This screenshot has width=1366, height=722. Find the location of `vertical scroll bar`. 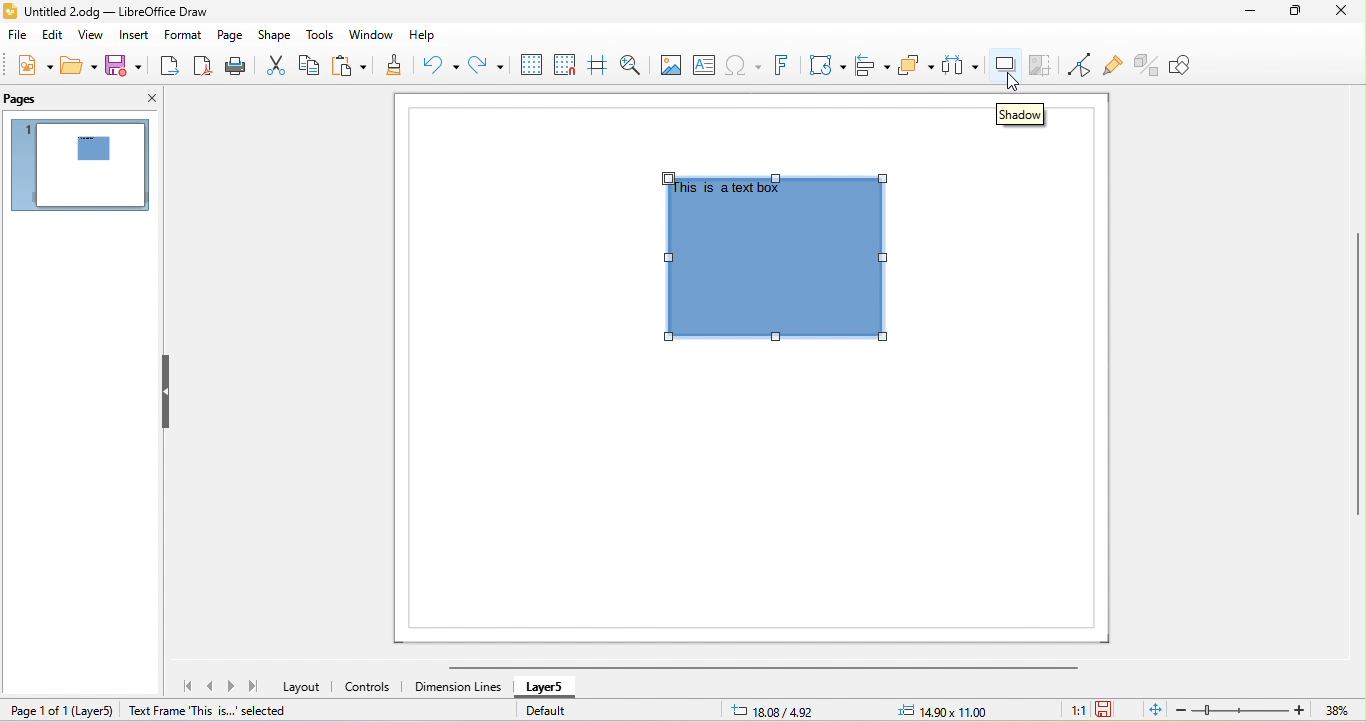

vertical scroll bar is located at coordinates (1355, 374).